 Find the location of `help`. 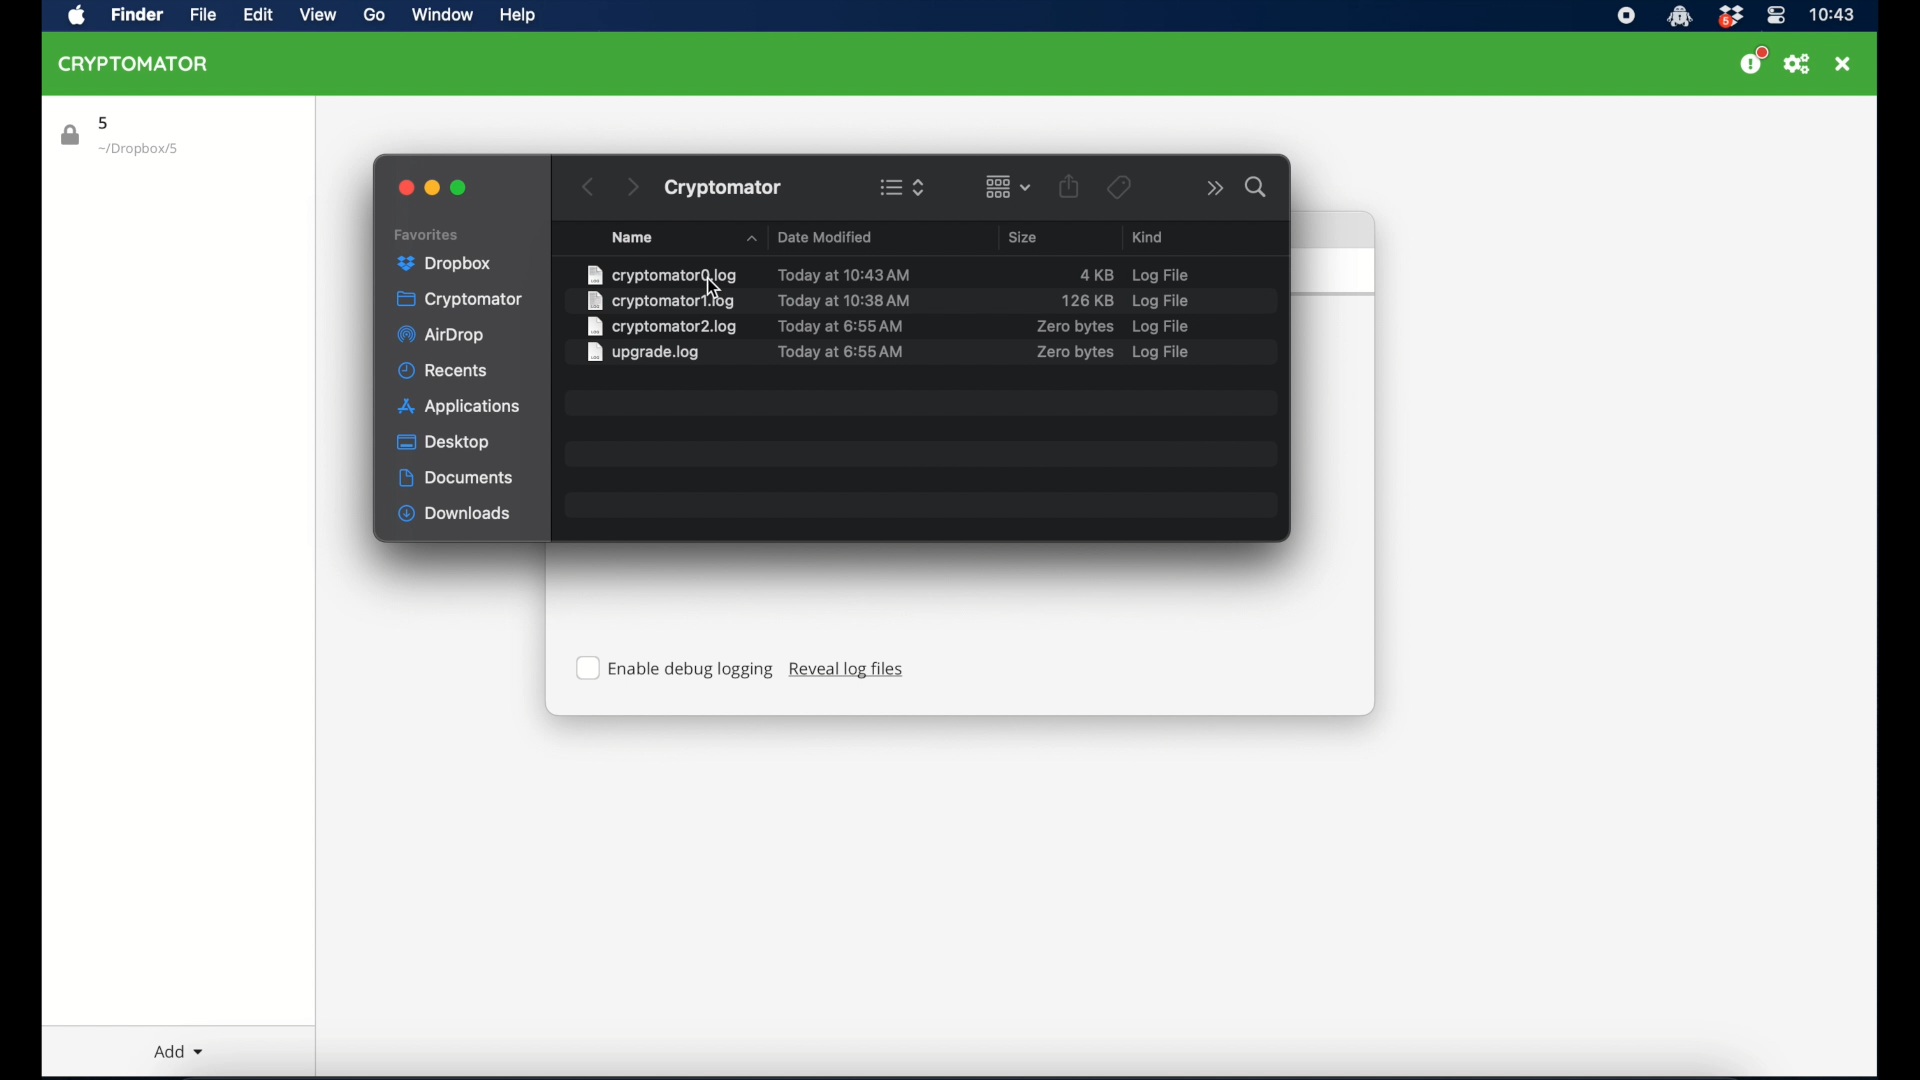

help is located at coordinates (520, 17).